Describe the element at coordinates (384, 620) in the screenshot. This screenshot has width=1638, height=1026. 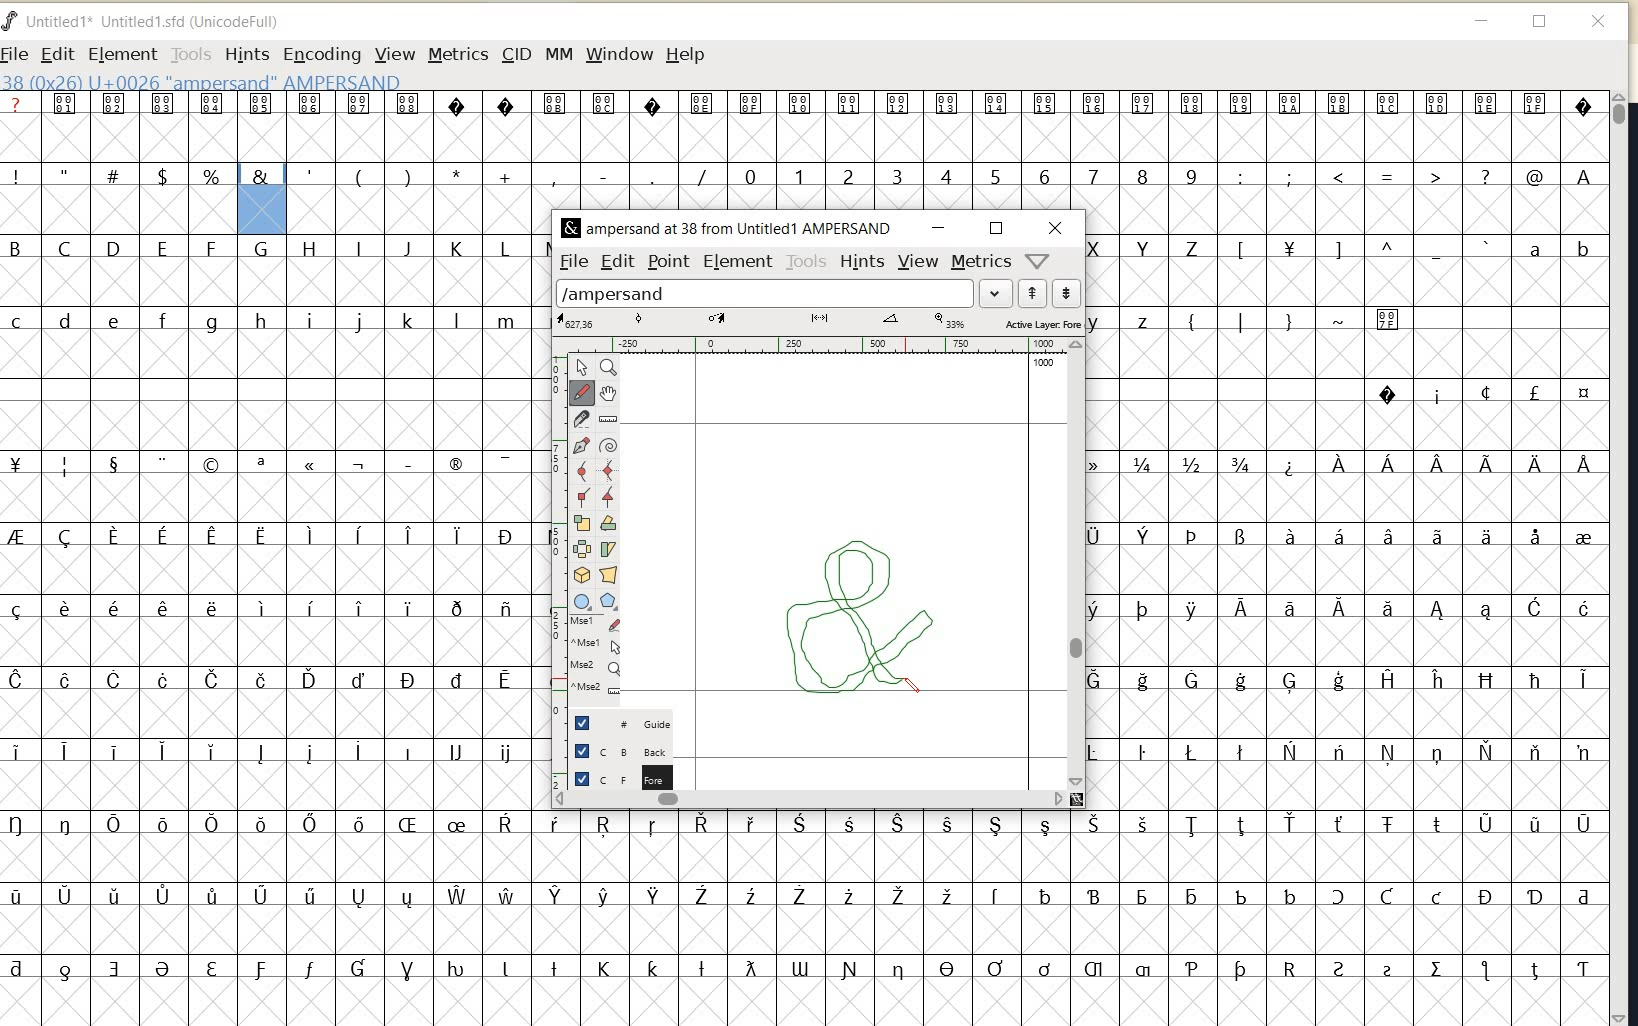
I see `glyph characters` at that location.